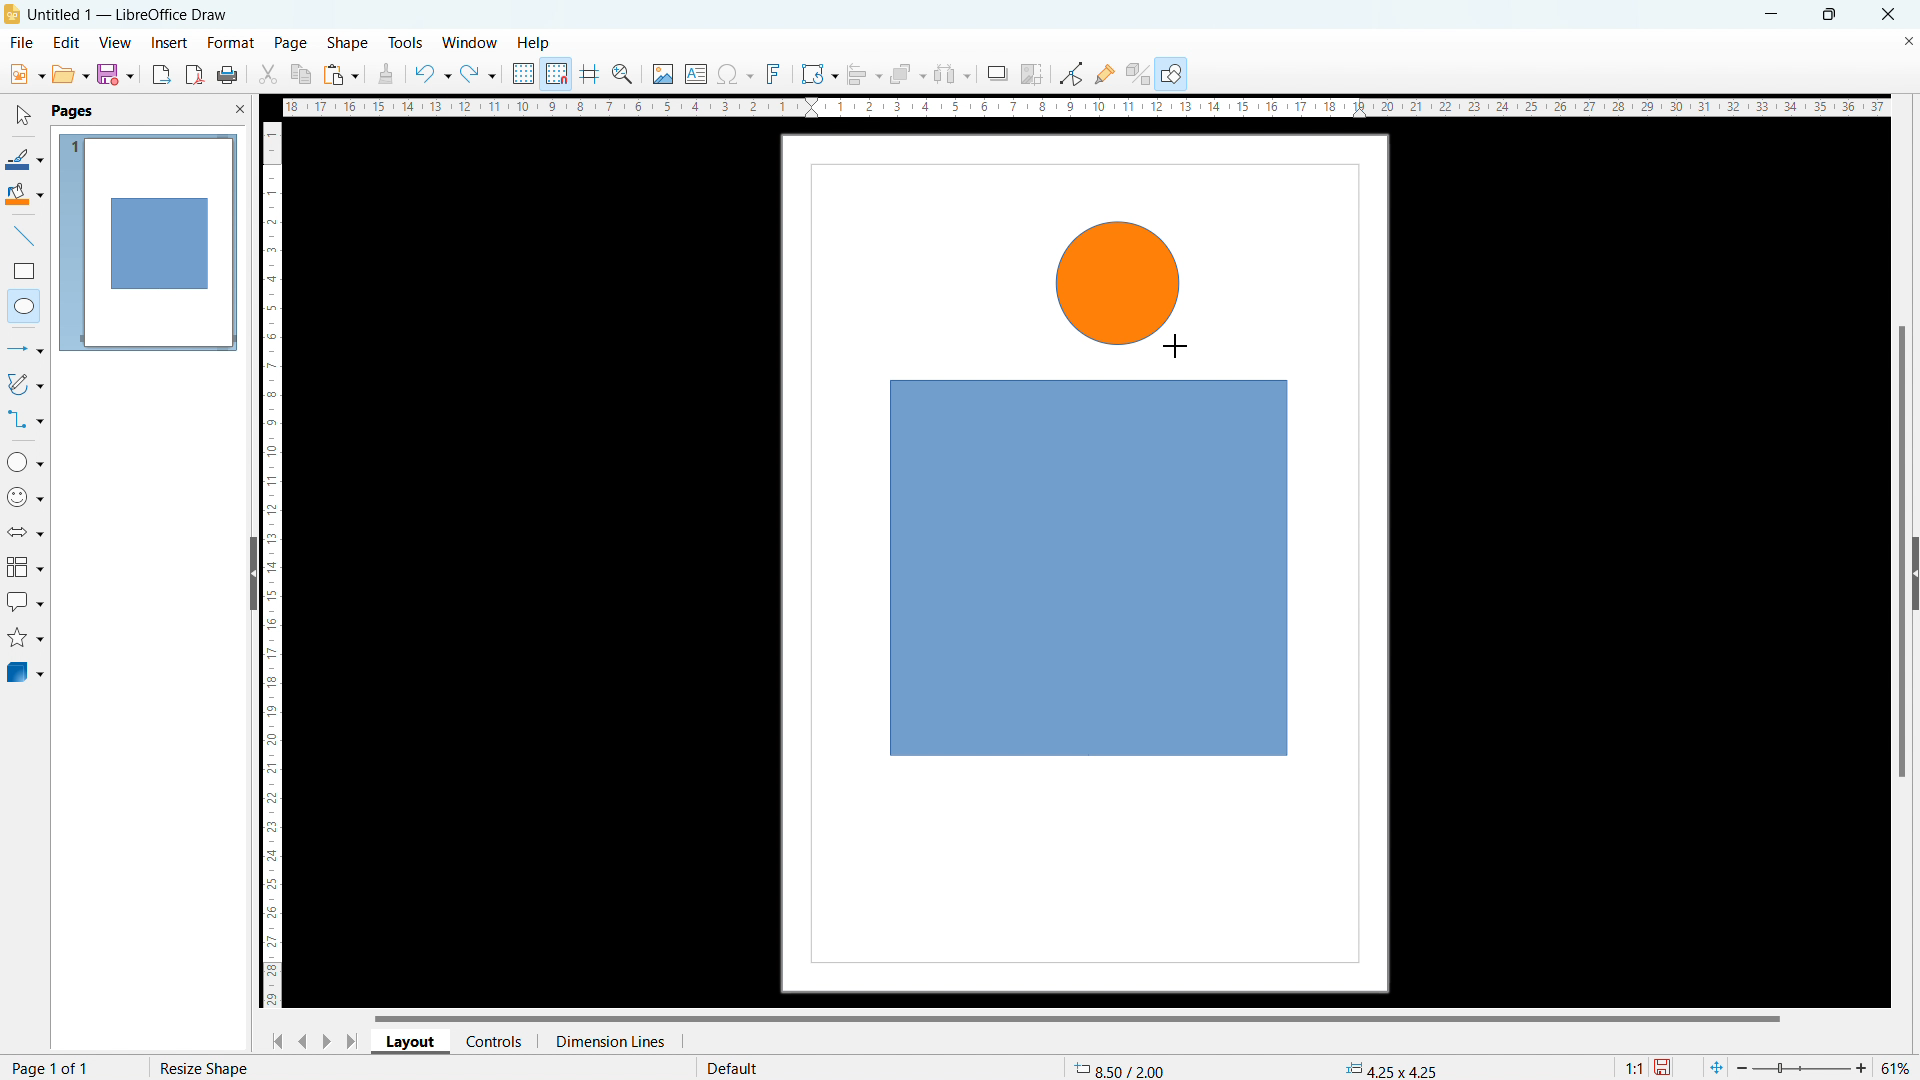 The width and height of the screenshot is (1920, 1080). Describe the element at coordinates (26, 567) in the screenshot. I see `flowchart` at that location.